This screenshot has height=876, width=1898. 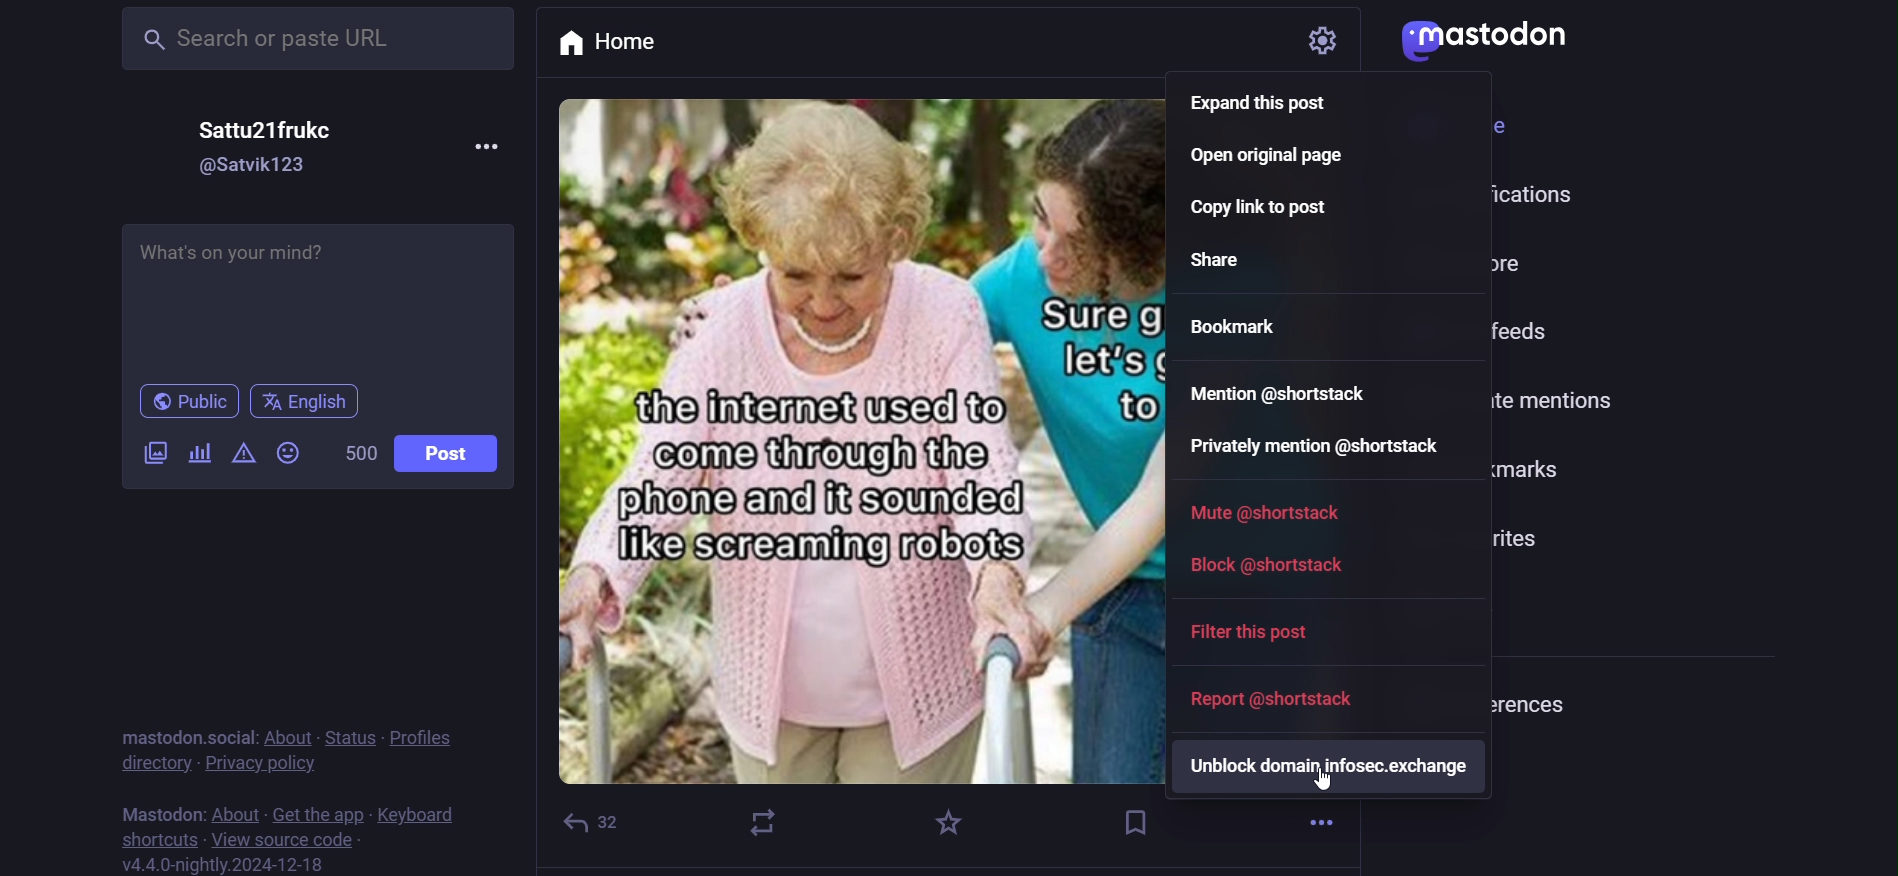 What do you see at coordinates (1267, 511) in the screenshot?
I see `mute` at bounding box center [1267, 511].